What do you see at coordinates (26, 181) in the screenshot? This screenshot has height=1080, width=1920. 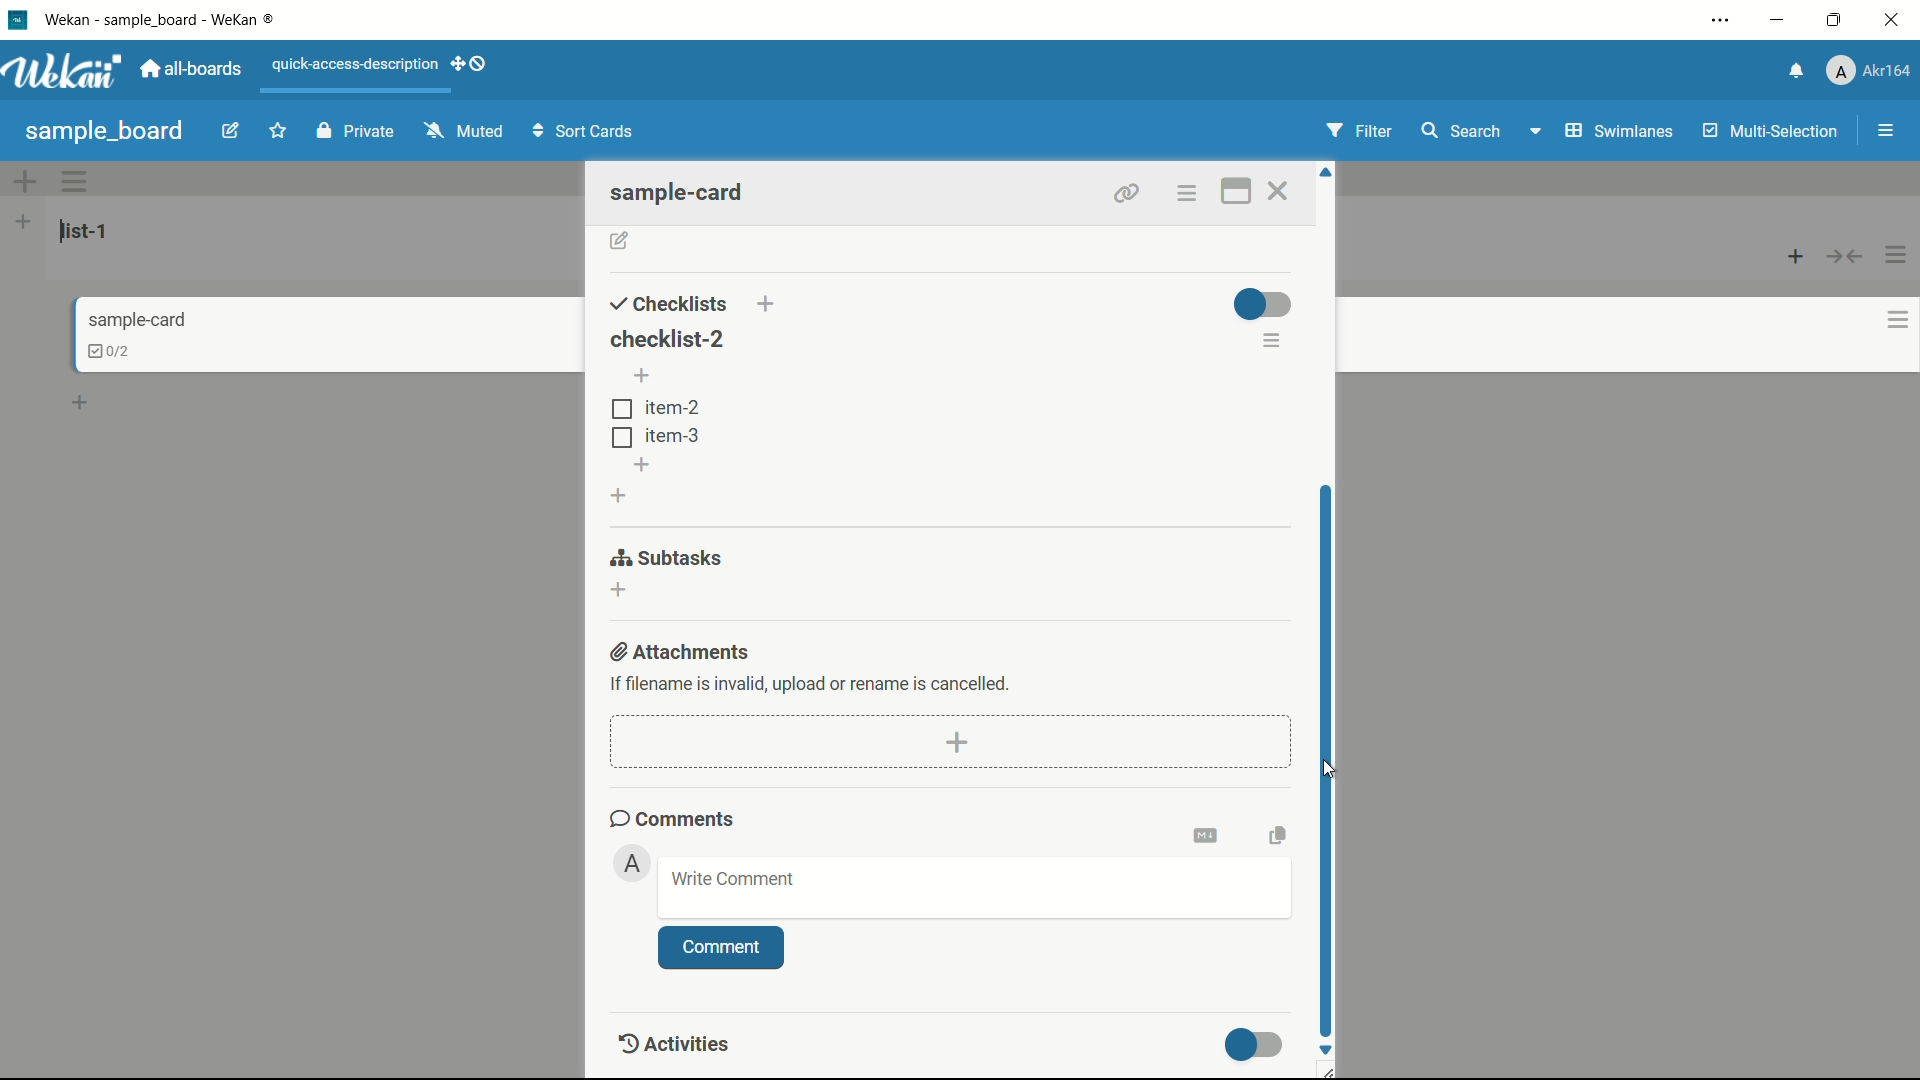 I see `add swimlane` at bounding box center [26, 181].